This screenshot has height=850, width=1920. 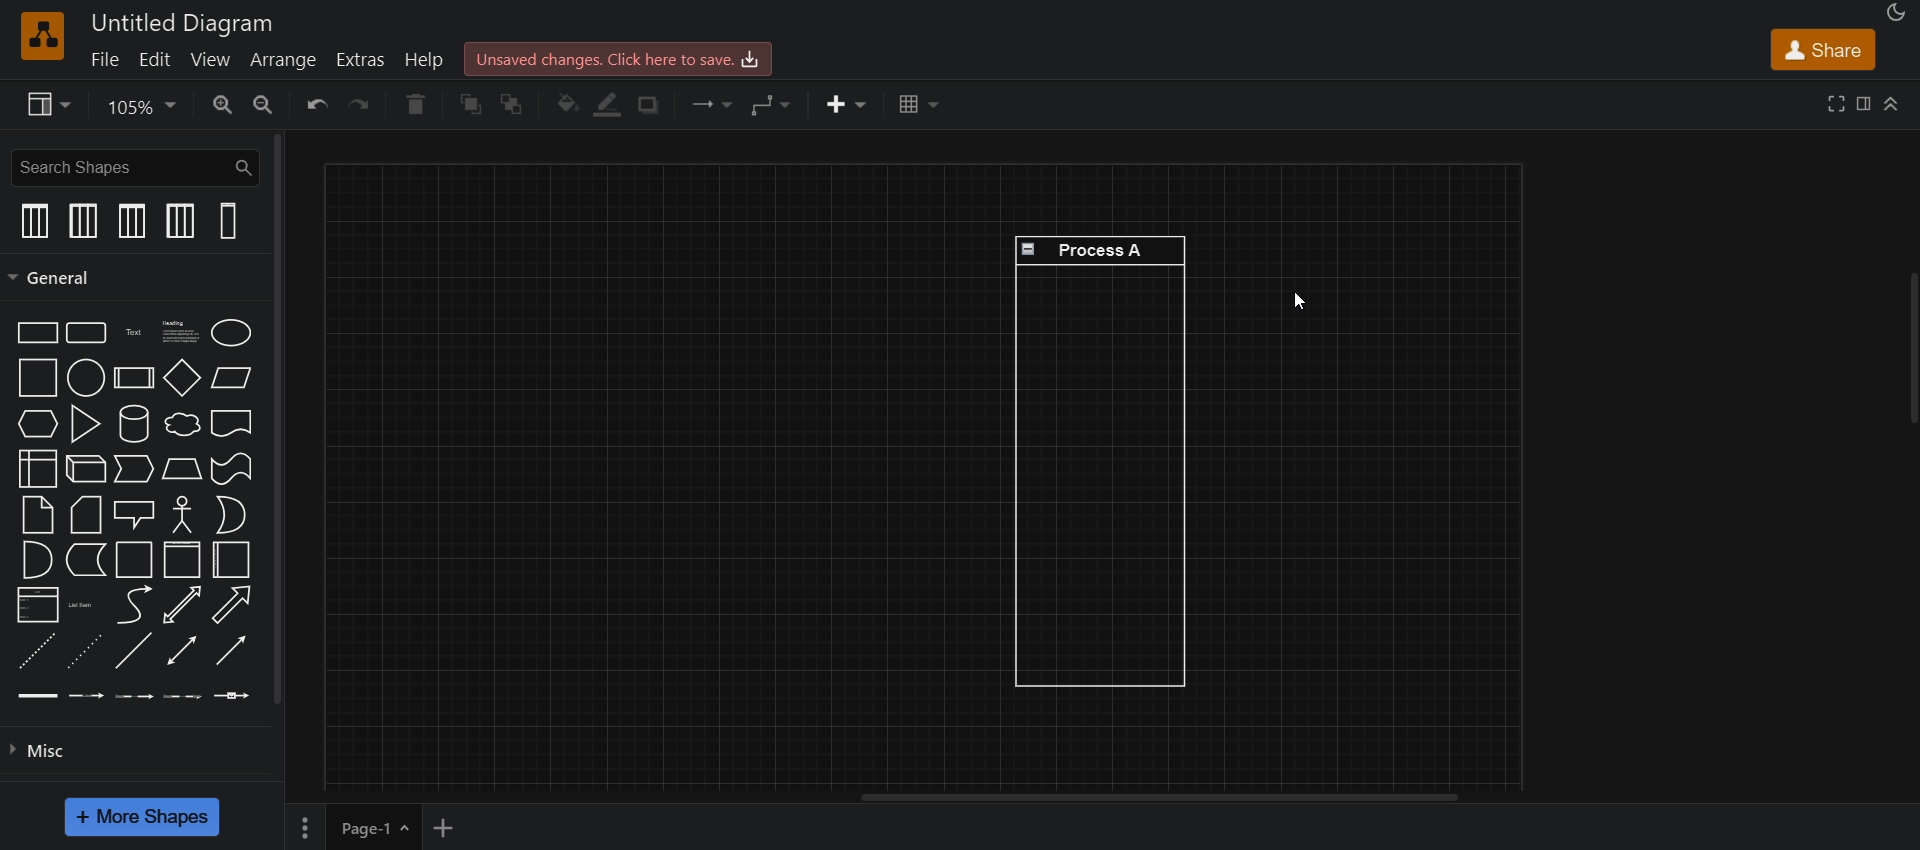 What do you see at coordinates (178, 560) in the screenshot?
I see `horizontal container` at bounding box center [178, 560].